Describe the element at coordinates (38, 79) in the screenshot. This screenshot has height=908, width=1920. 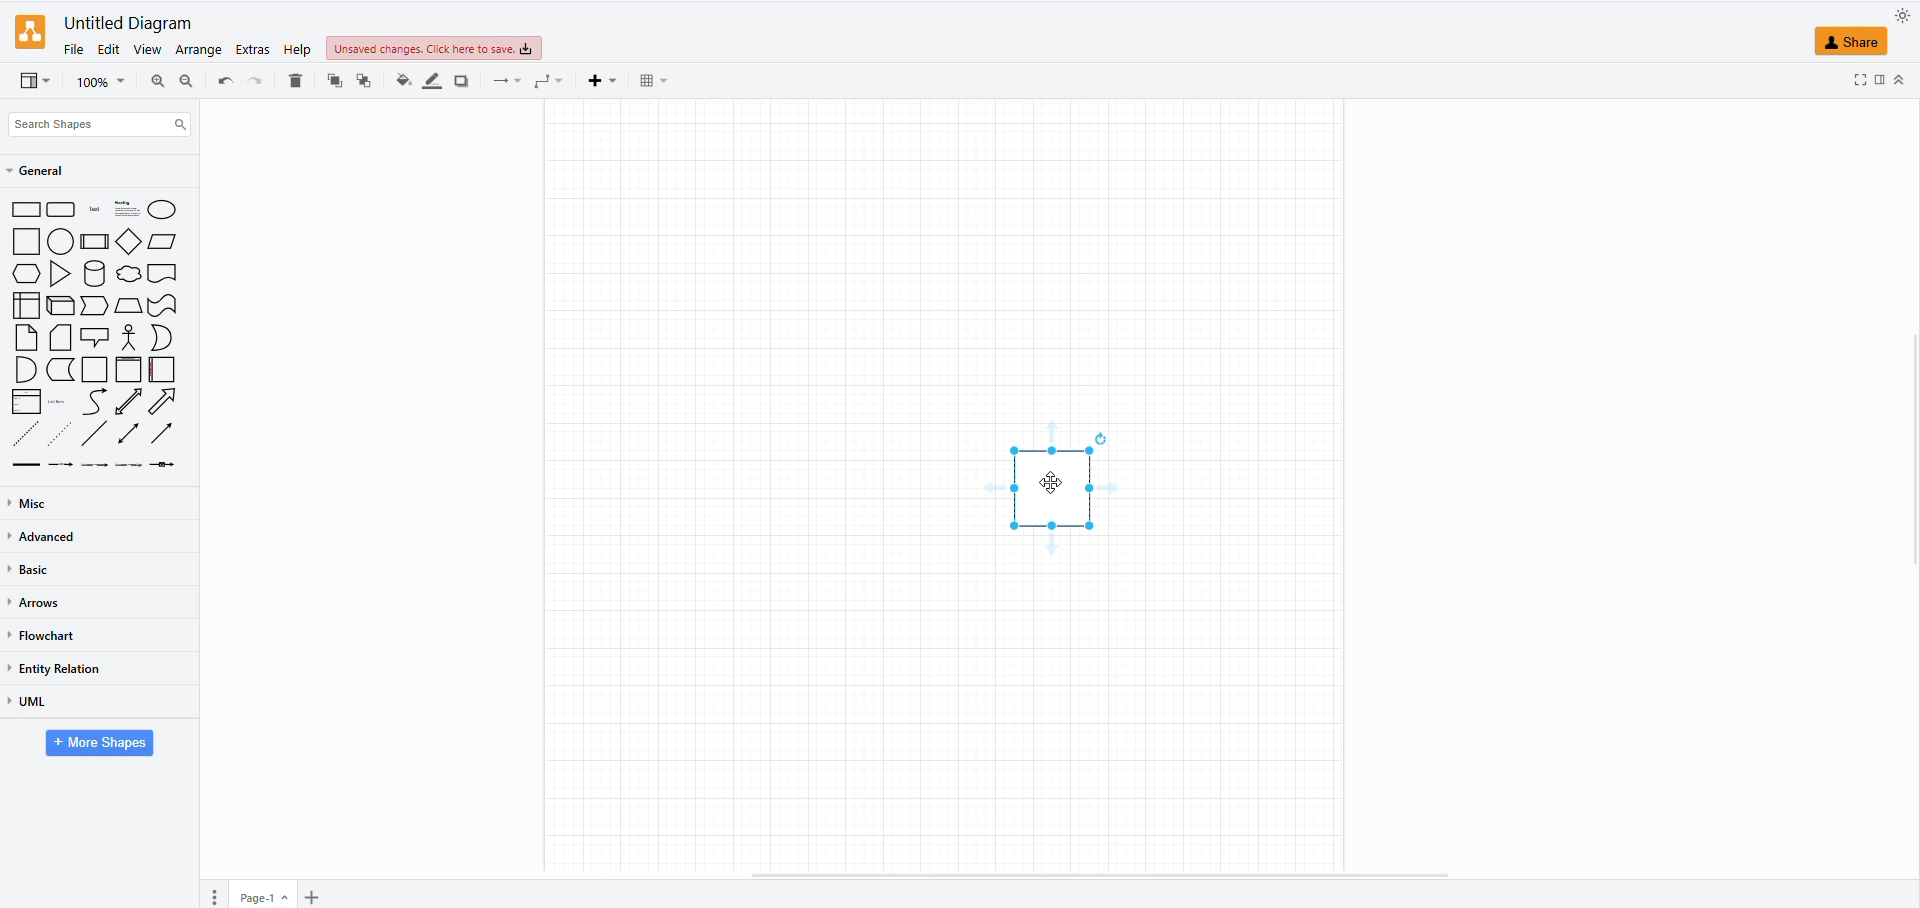
I see `view` at that location.